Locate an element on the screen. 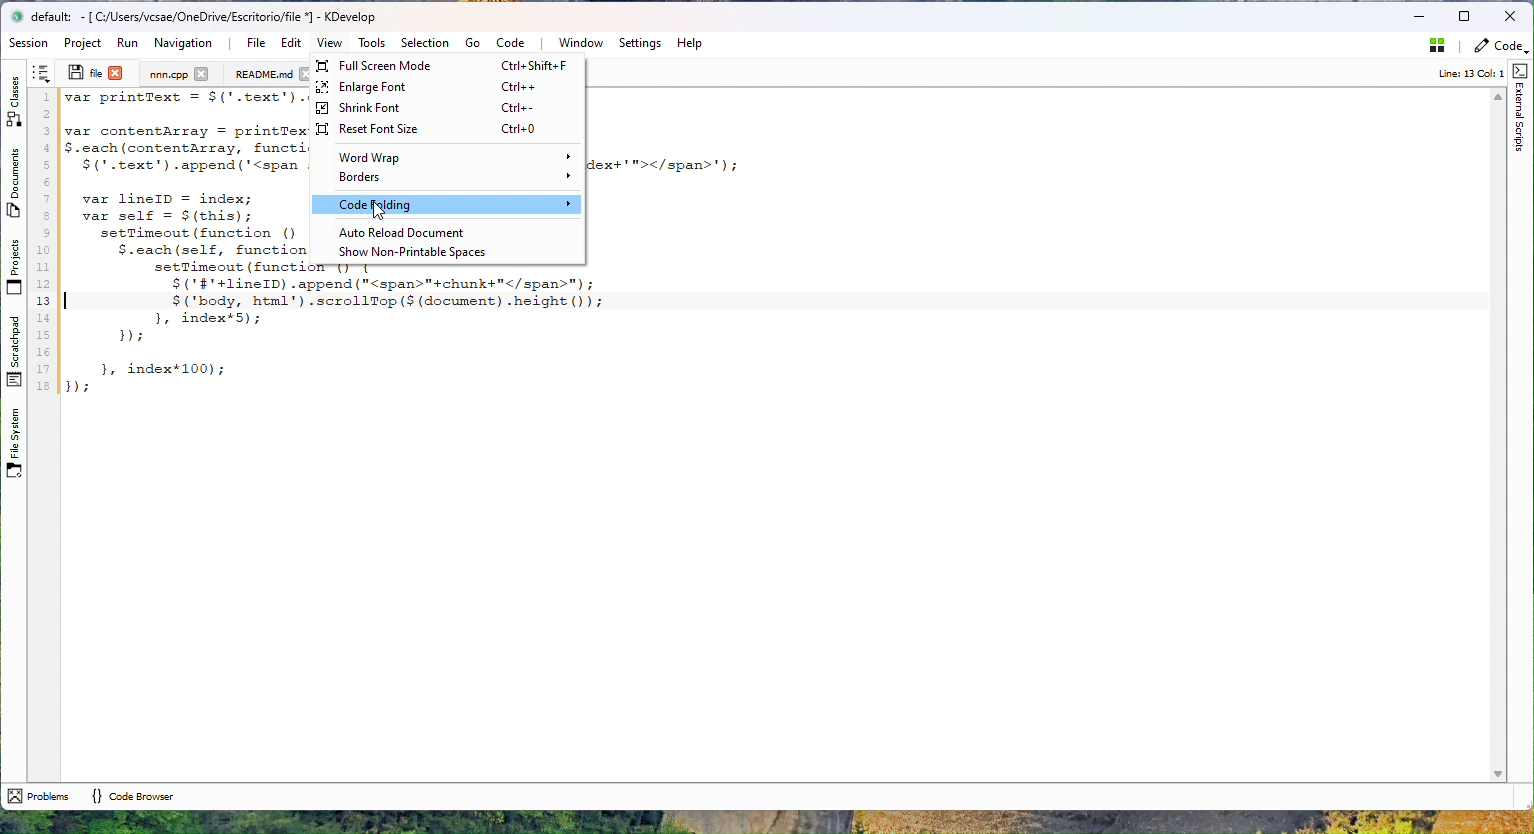 The height and width of the screenshot is (834, 1534). Enlarge Font is located at coordinates (442, 88).